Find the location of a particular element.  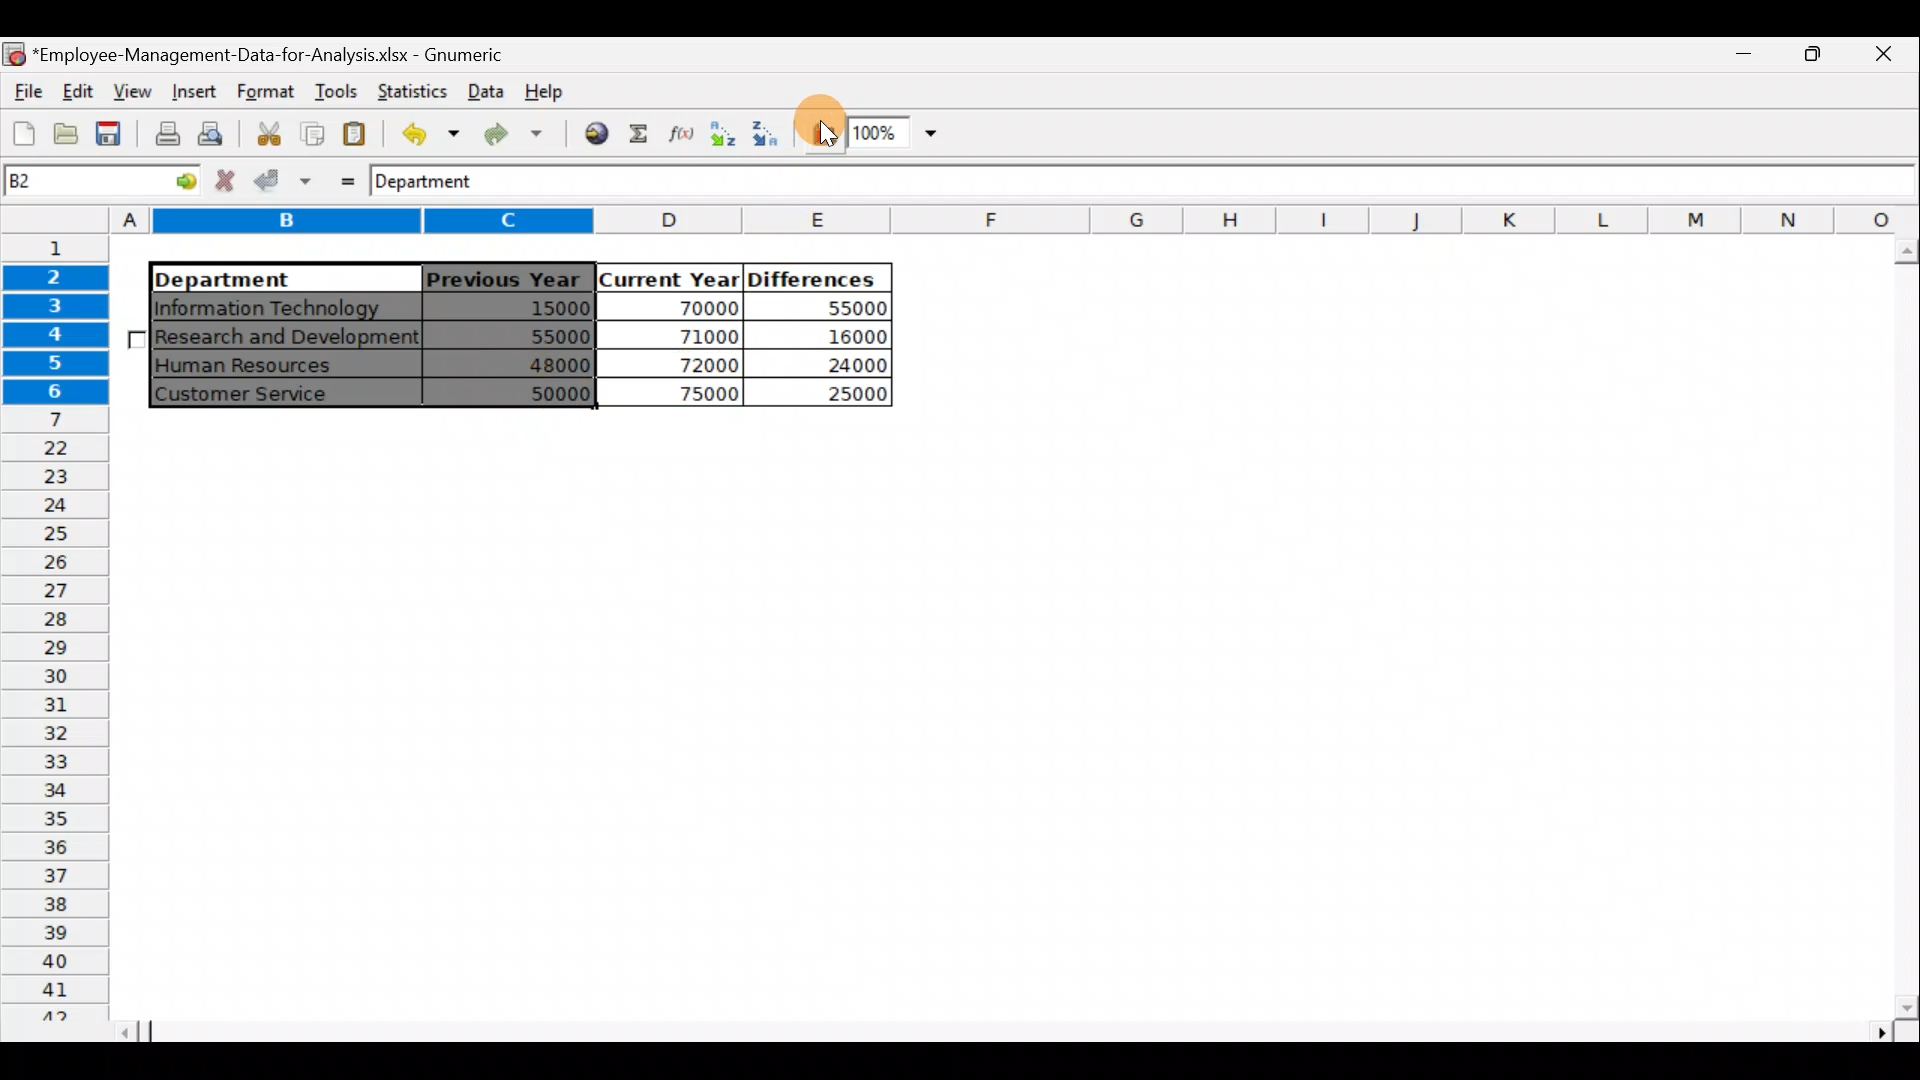

Paste the clipboard is located at coordinates (359, 135).